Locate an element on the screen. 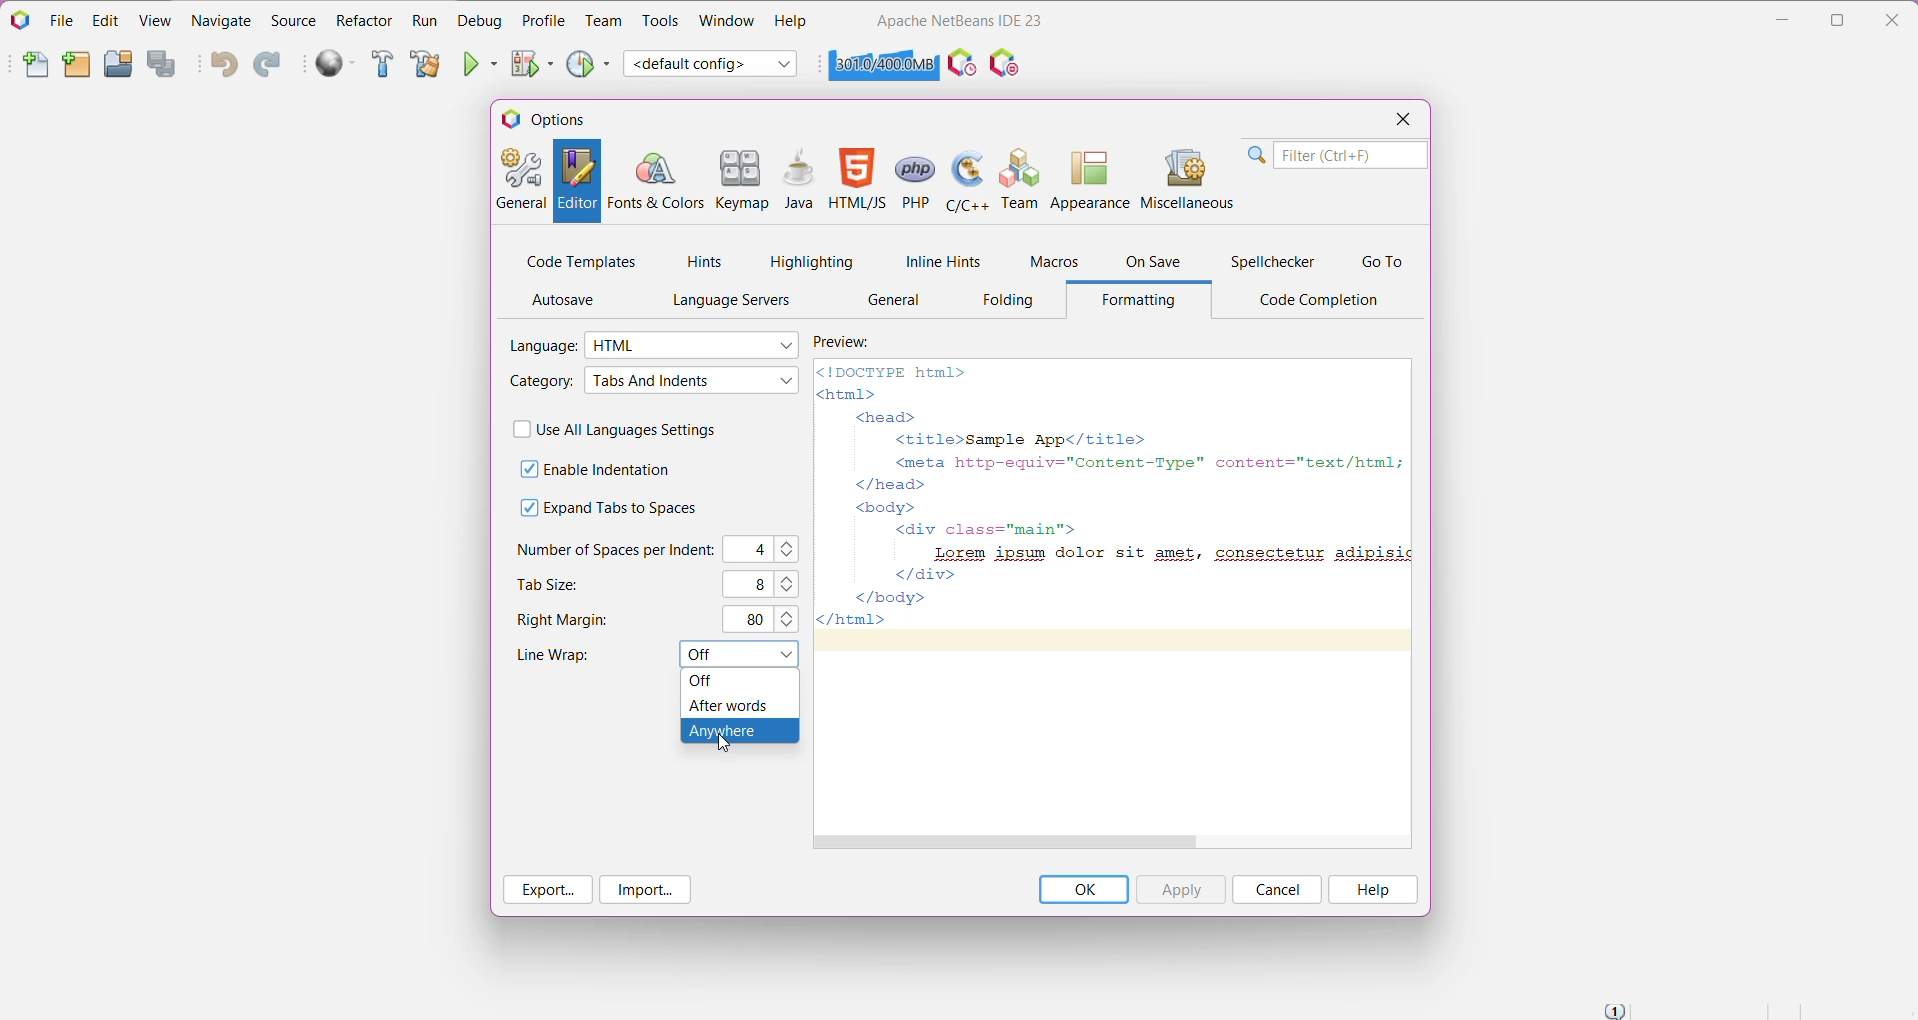 This screenshot has width=1918, height=1020. AutoSave is located at coordinates (568, 300).